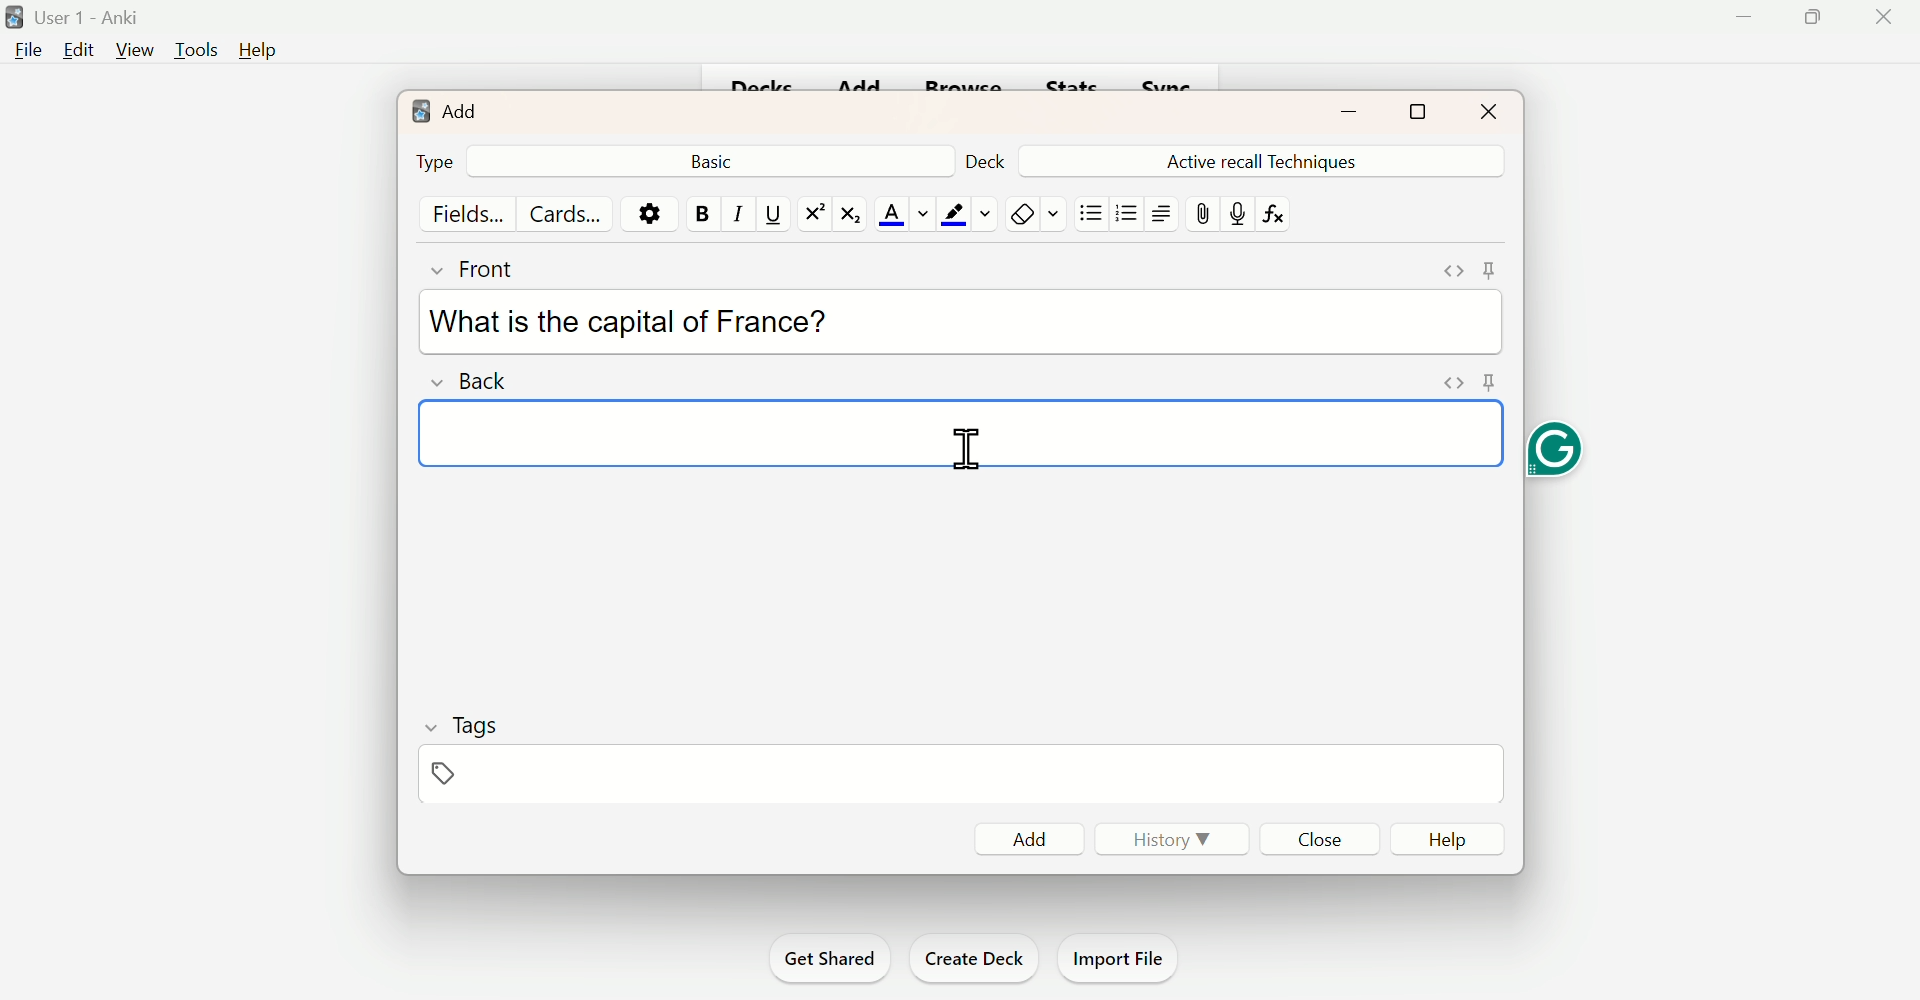 The image size is (1920, 1000). What do you see at coordinates (501, 267) in the screenshot?
I see `Front` at bounding box center [501, 267].